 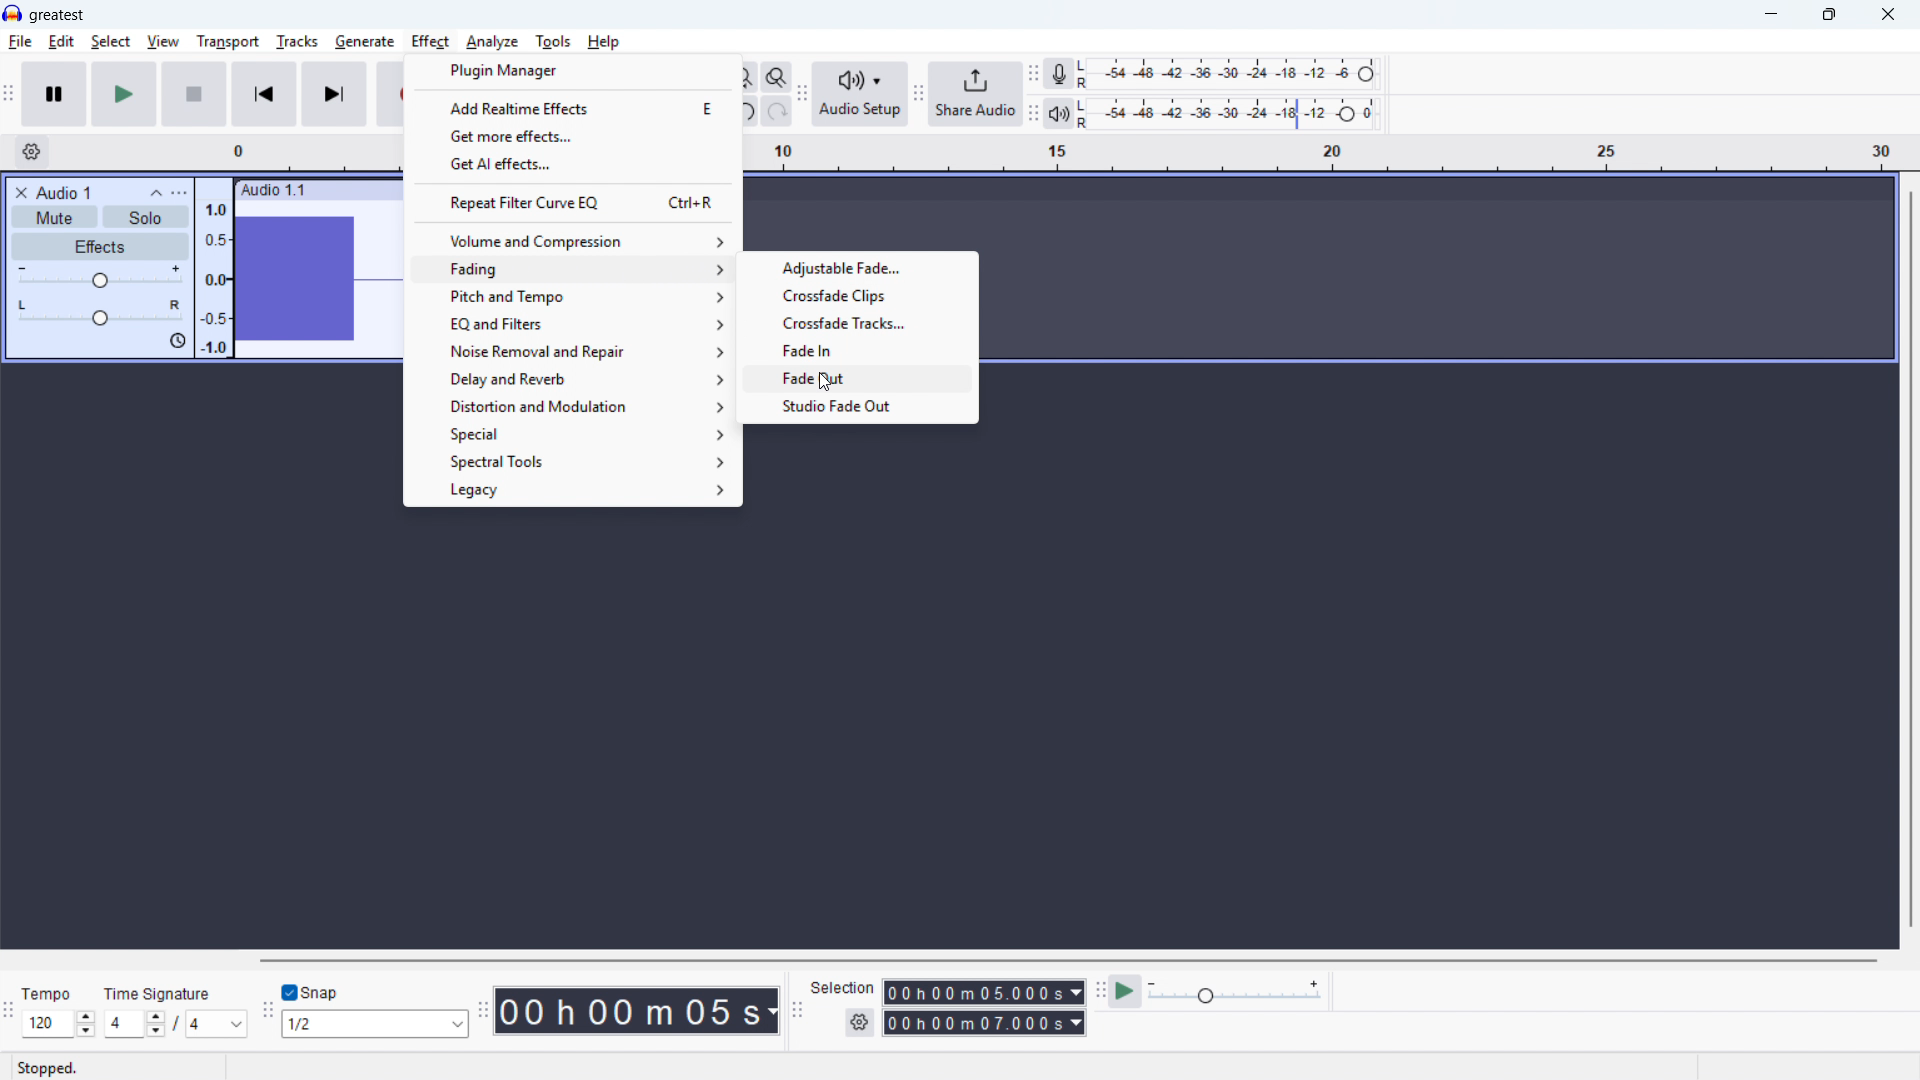 What do you see at coordinates (827, 383) in the screenshot?
I see `cursor` at bounding box center [827, 383].